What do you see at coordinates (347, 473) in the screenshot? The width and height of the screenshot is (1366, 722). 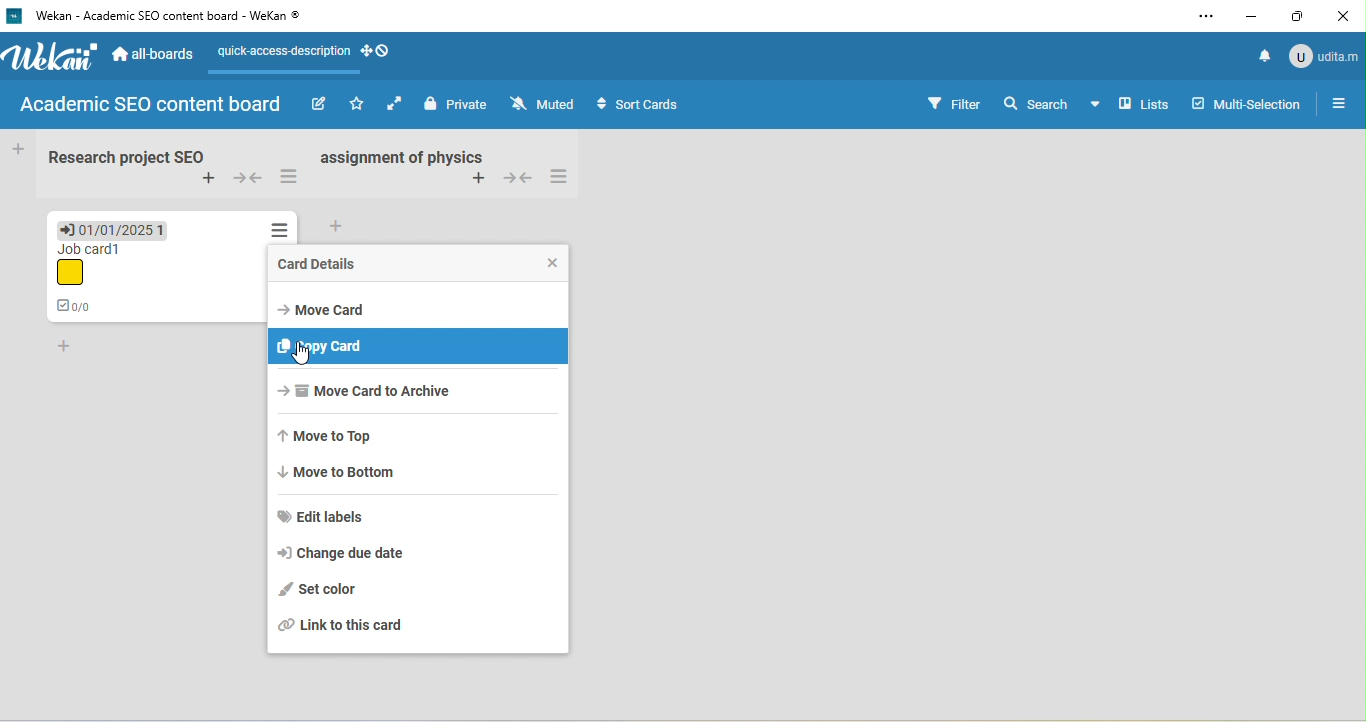 I see `move to bottom` at bounding box center [347, 473].